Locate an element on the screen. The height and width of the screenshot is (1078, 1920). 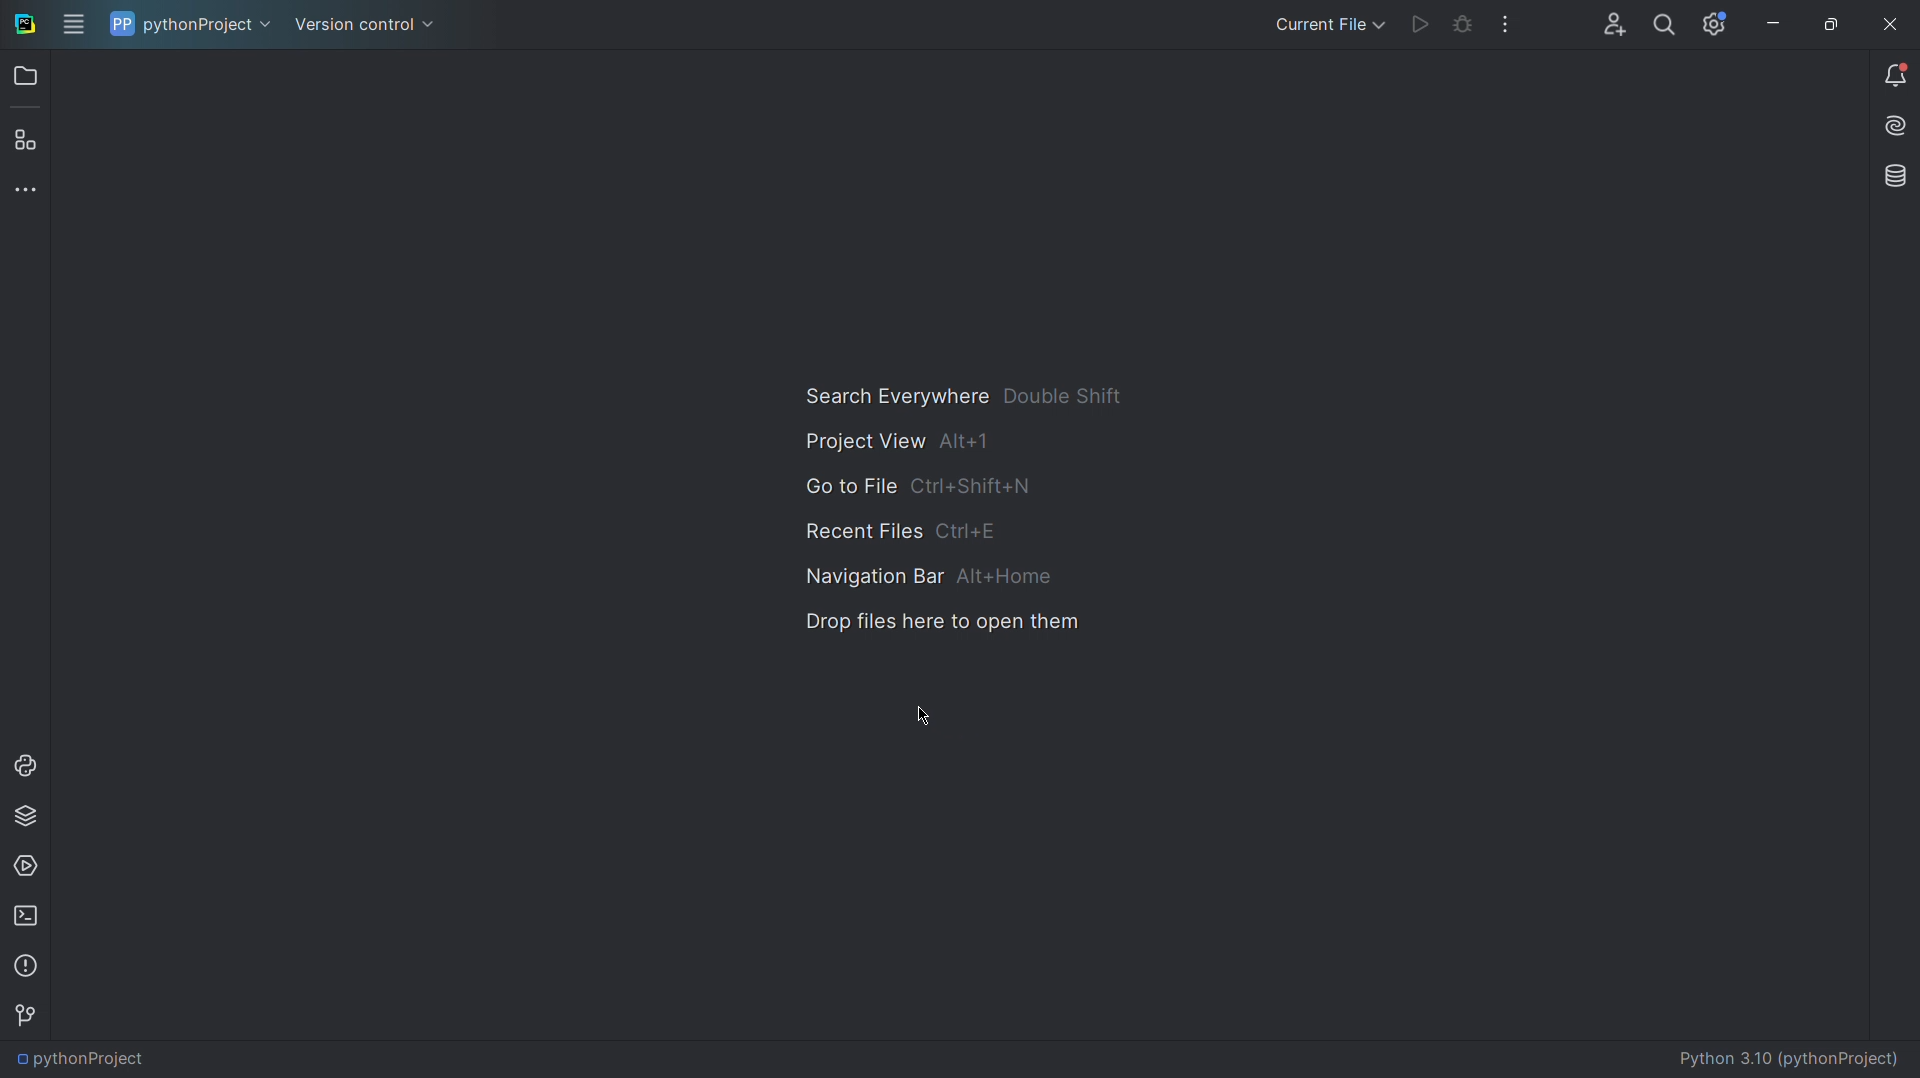
run is located at coordinates (1418, 28).